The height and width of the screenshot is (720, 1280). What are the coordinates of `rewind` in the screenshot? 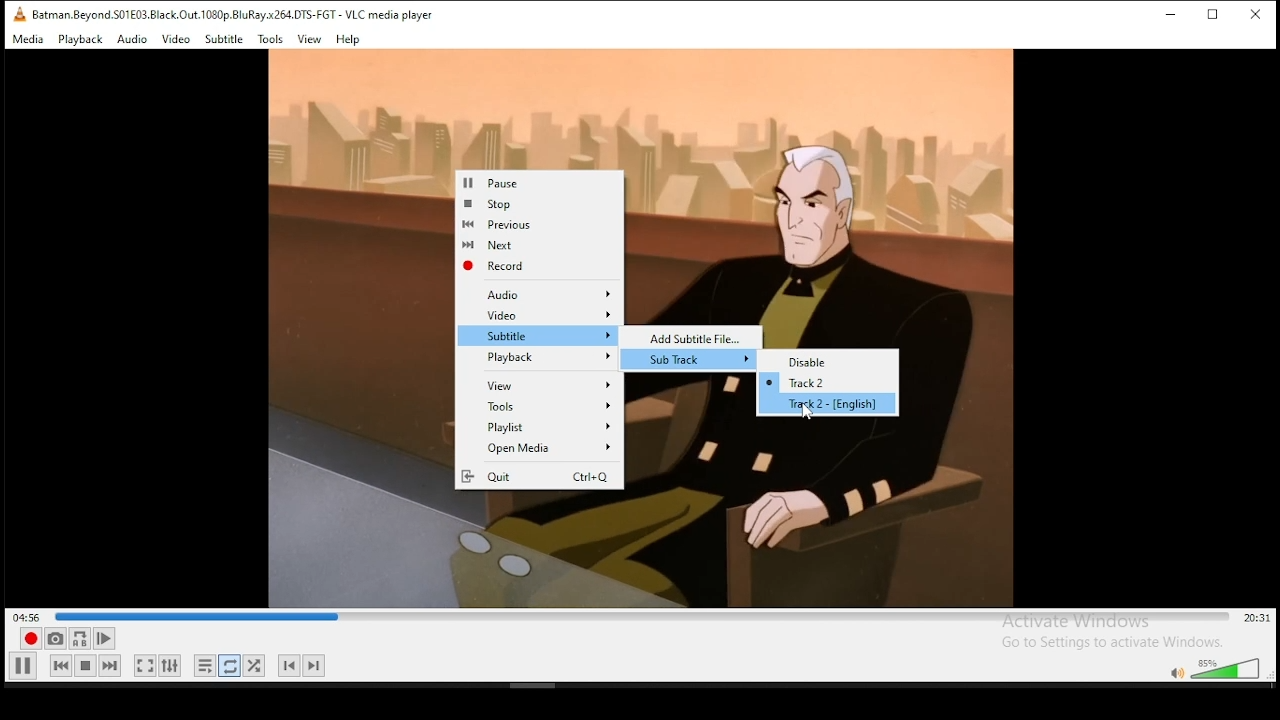 It's located at (61, 667).